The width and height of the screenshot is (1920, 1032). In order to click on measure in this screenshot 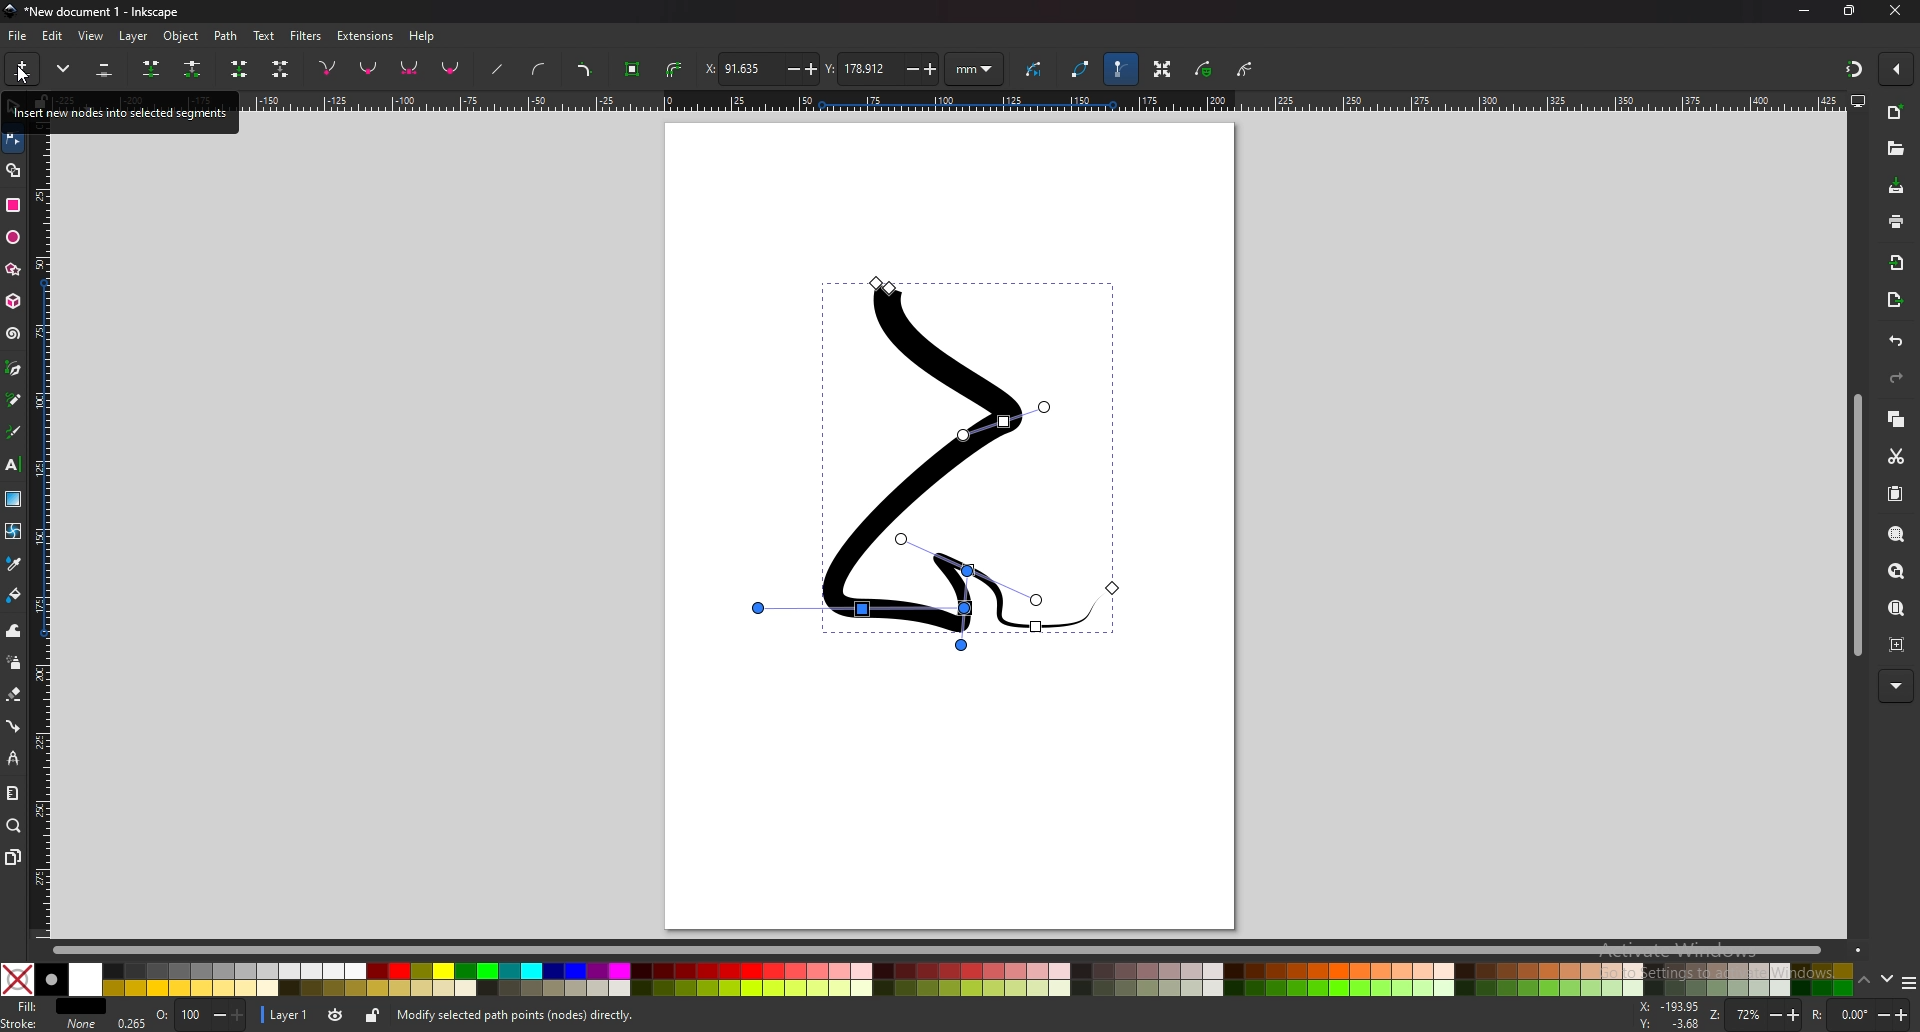, I will do `click(12, 794)`.